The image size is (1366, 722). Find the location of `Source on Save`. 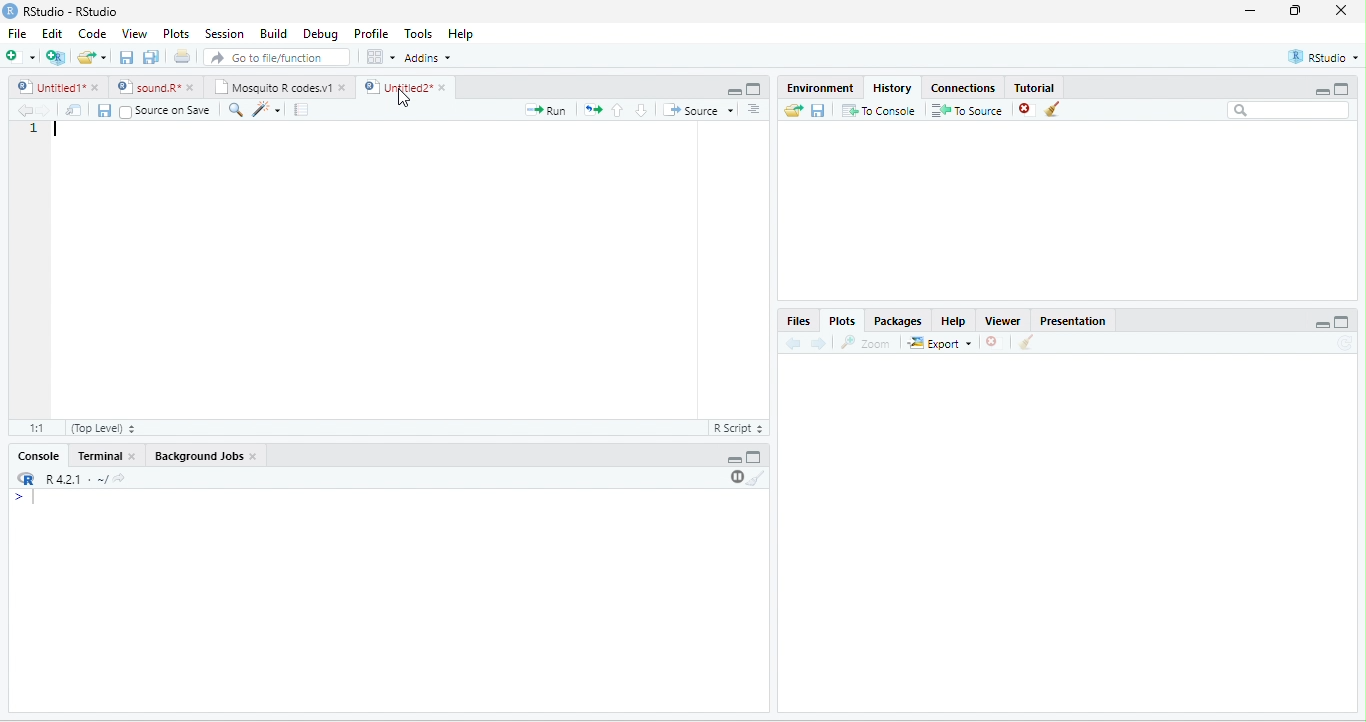

Source on Save is located at coordinates (164, 111).